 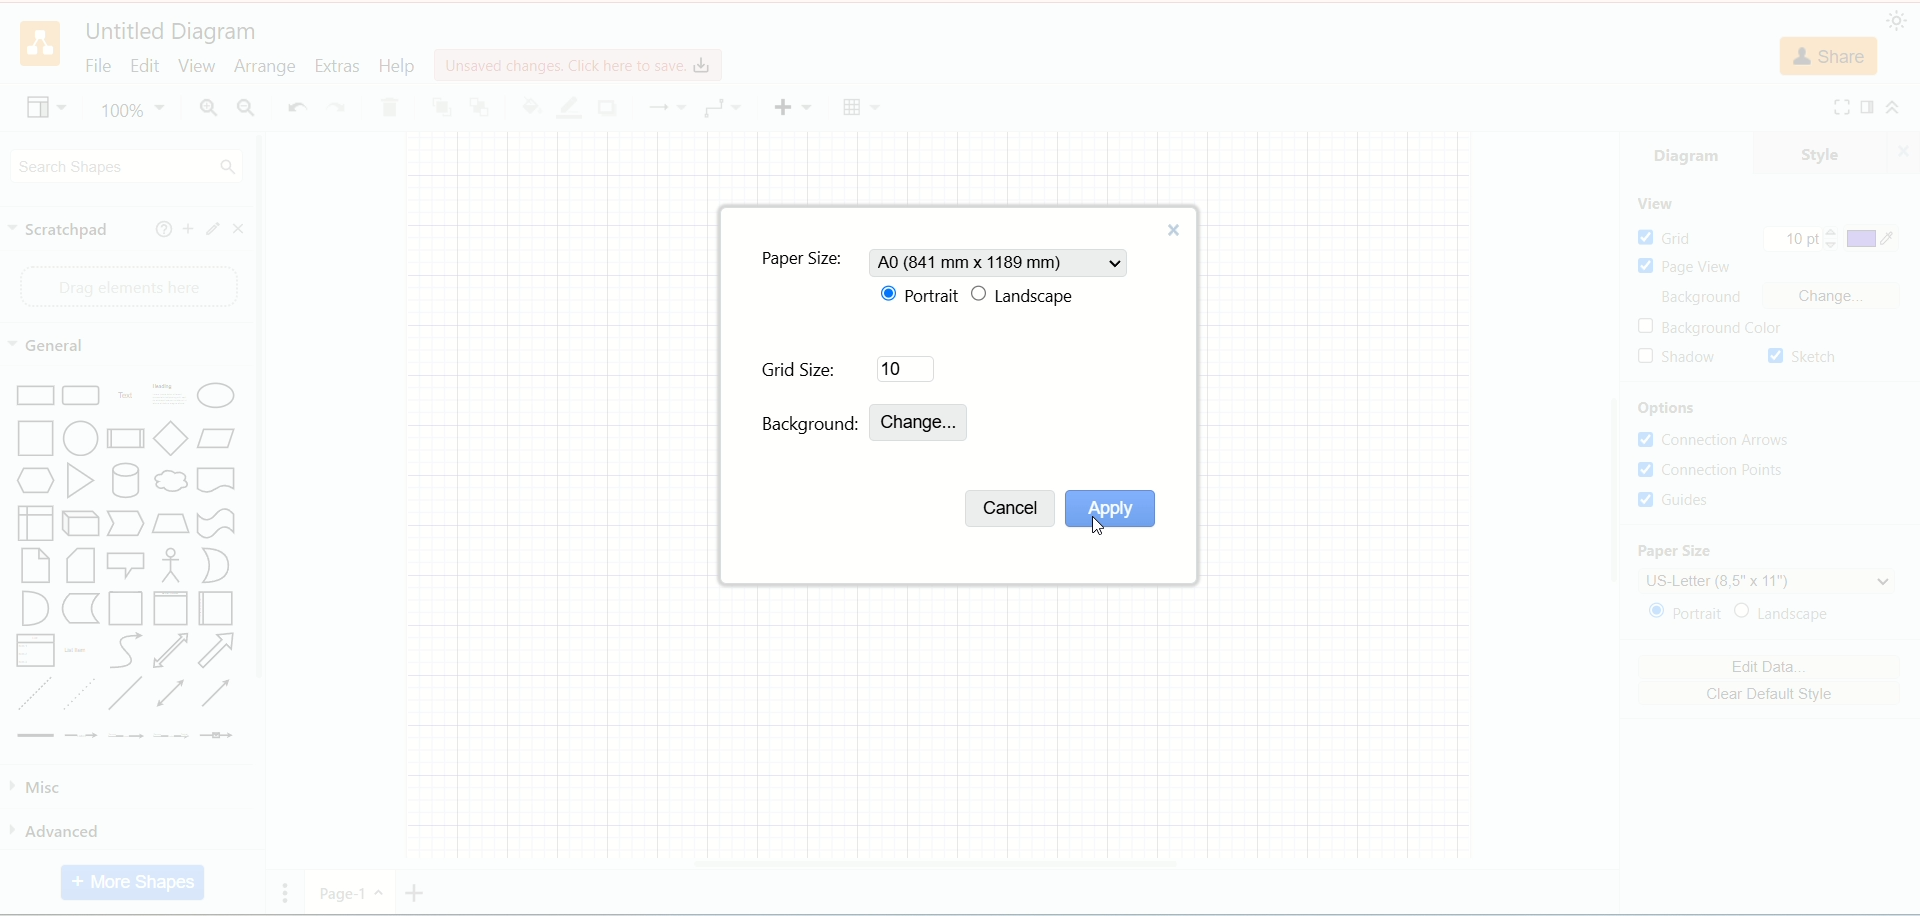 What do you see at coordinates (173, 440) in the screenshot?
I see `Diamond` at bounding box center [173, 440].